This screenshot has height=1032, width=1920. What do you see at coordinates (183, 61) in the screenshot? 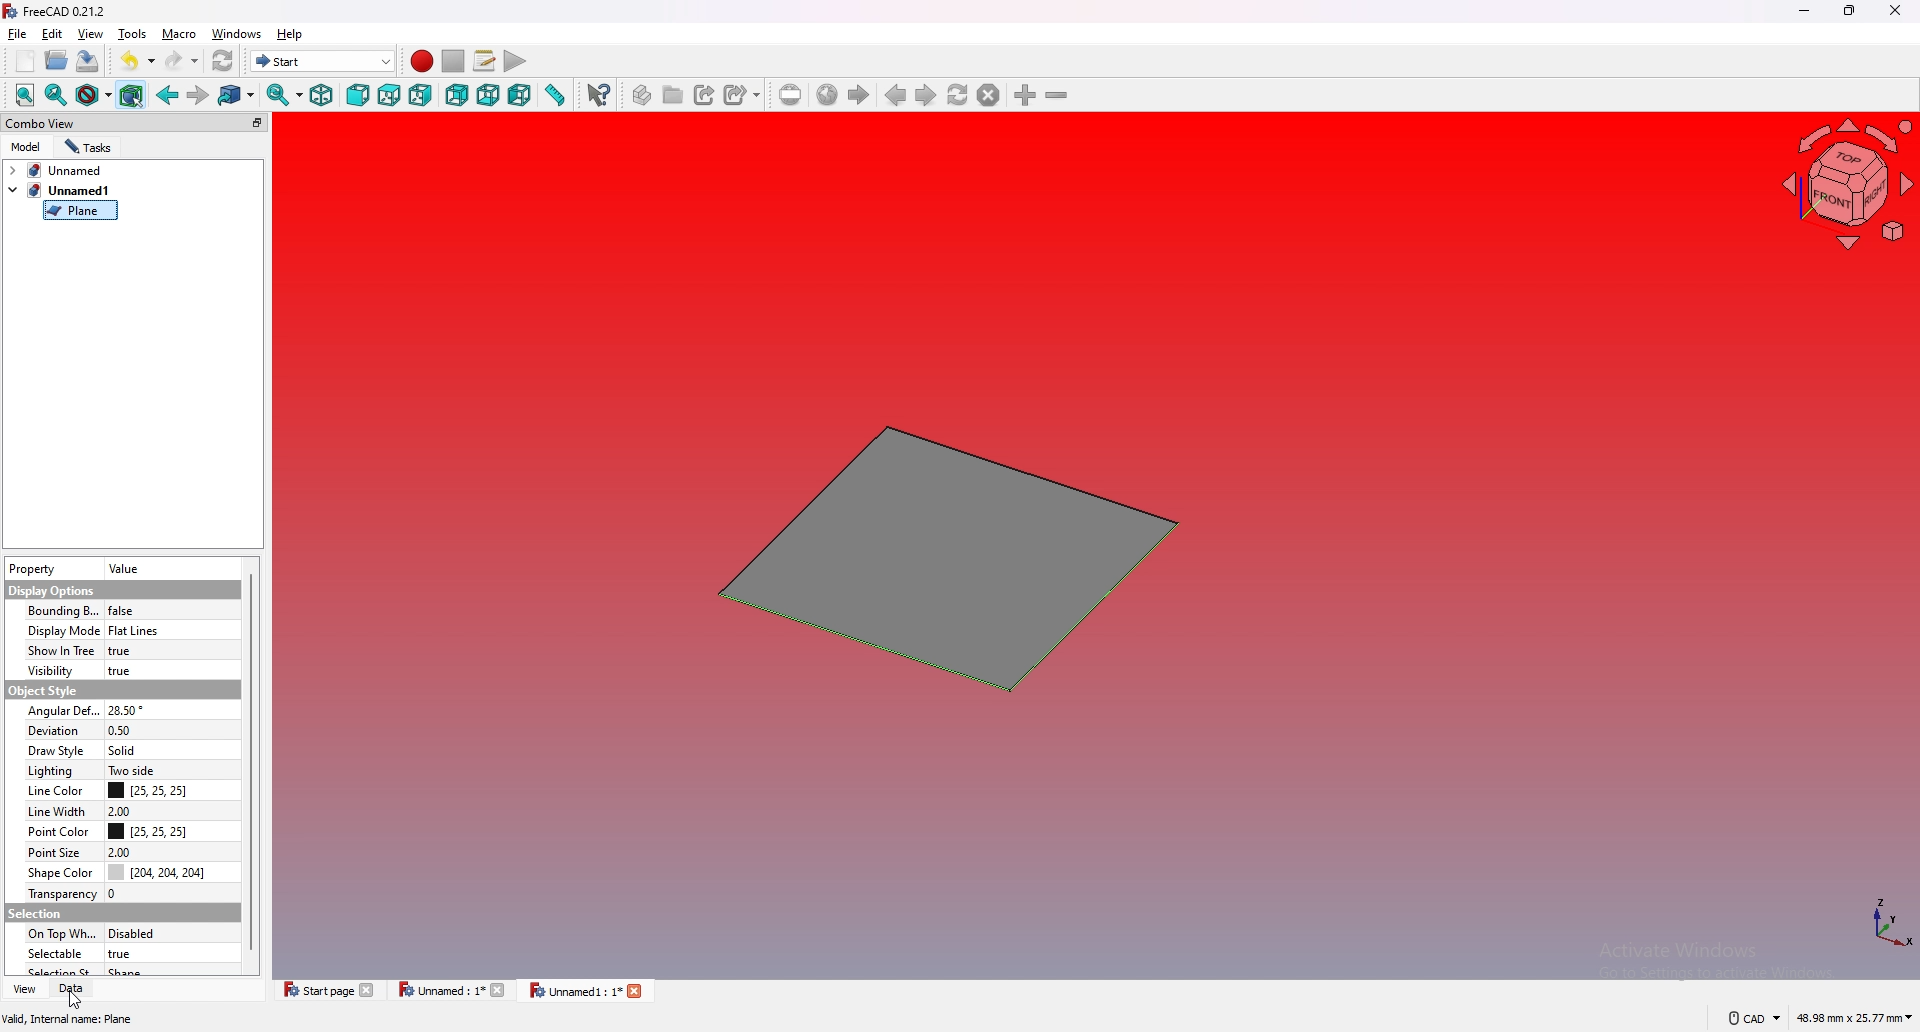
I see `redo` at bounding box center [183, 61].